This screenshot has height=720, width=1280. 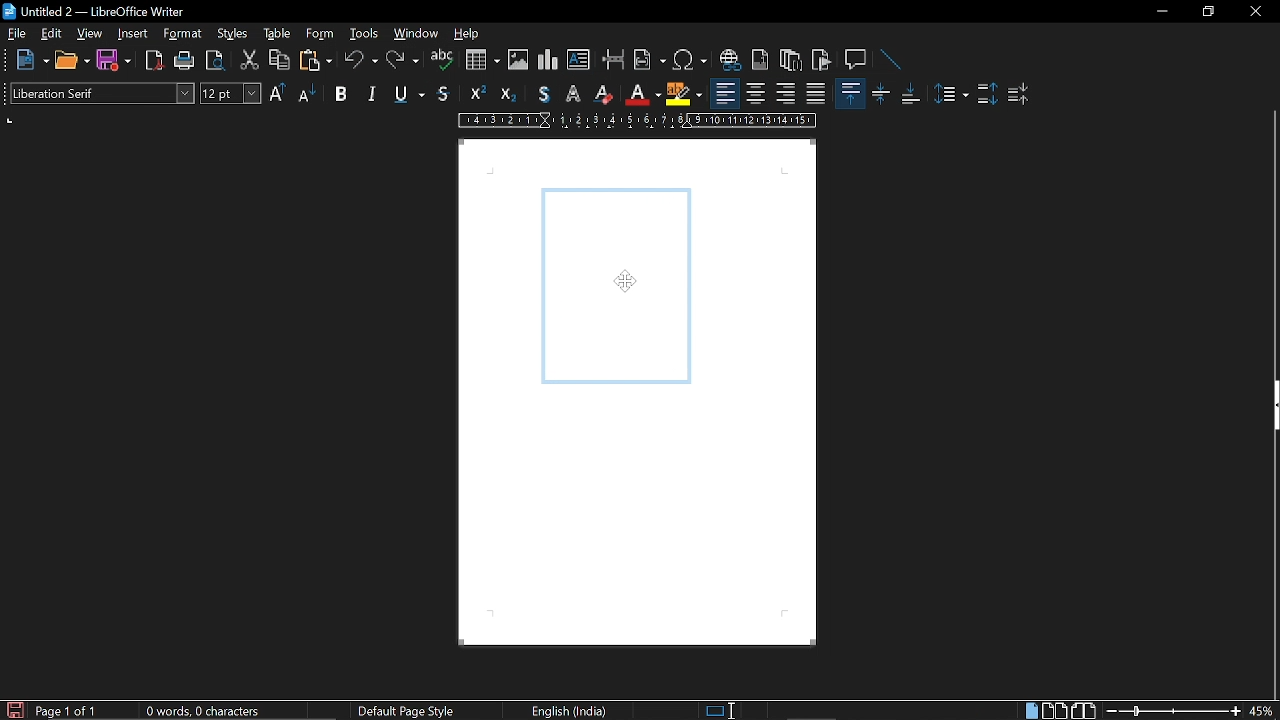 What do you see at coordinates (1272, 242) in the screenshot?
I see `vertical scroll bar` at bounding box center [1272, 242].